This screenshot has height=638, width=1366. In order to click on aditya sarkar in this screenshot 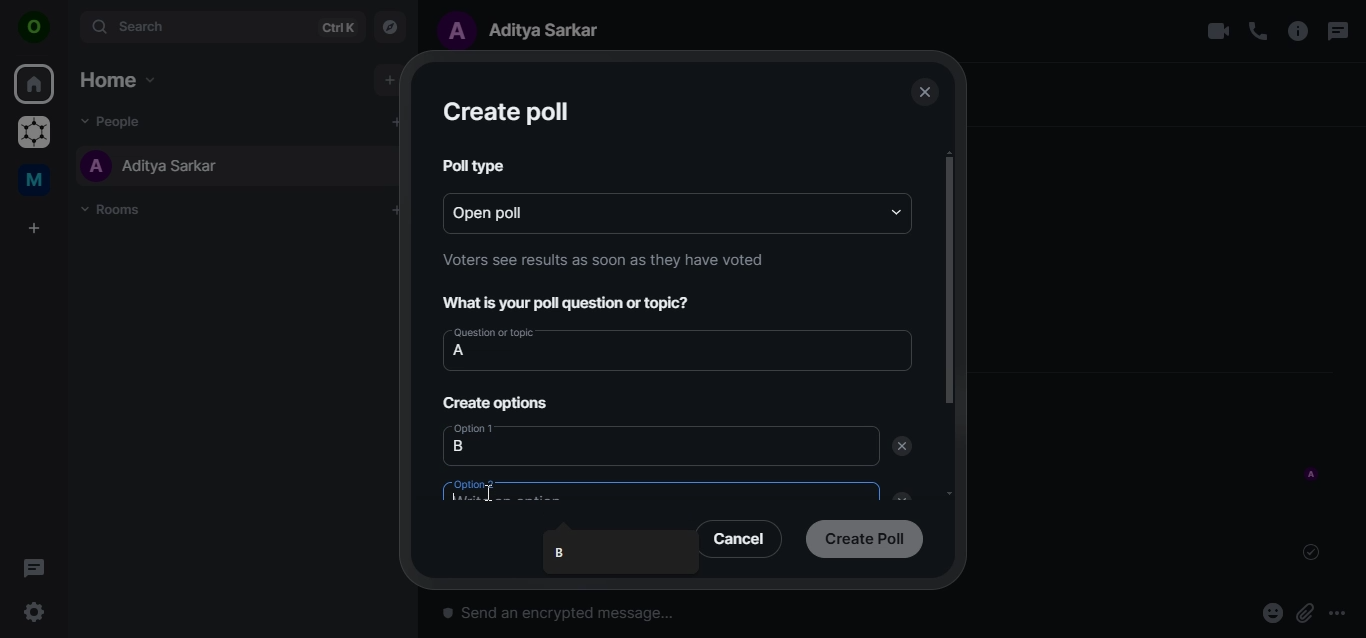, I will do `click(528, 29)`.